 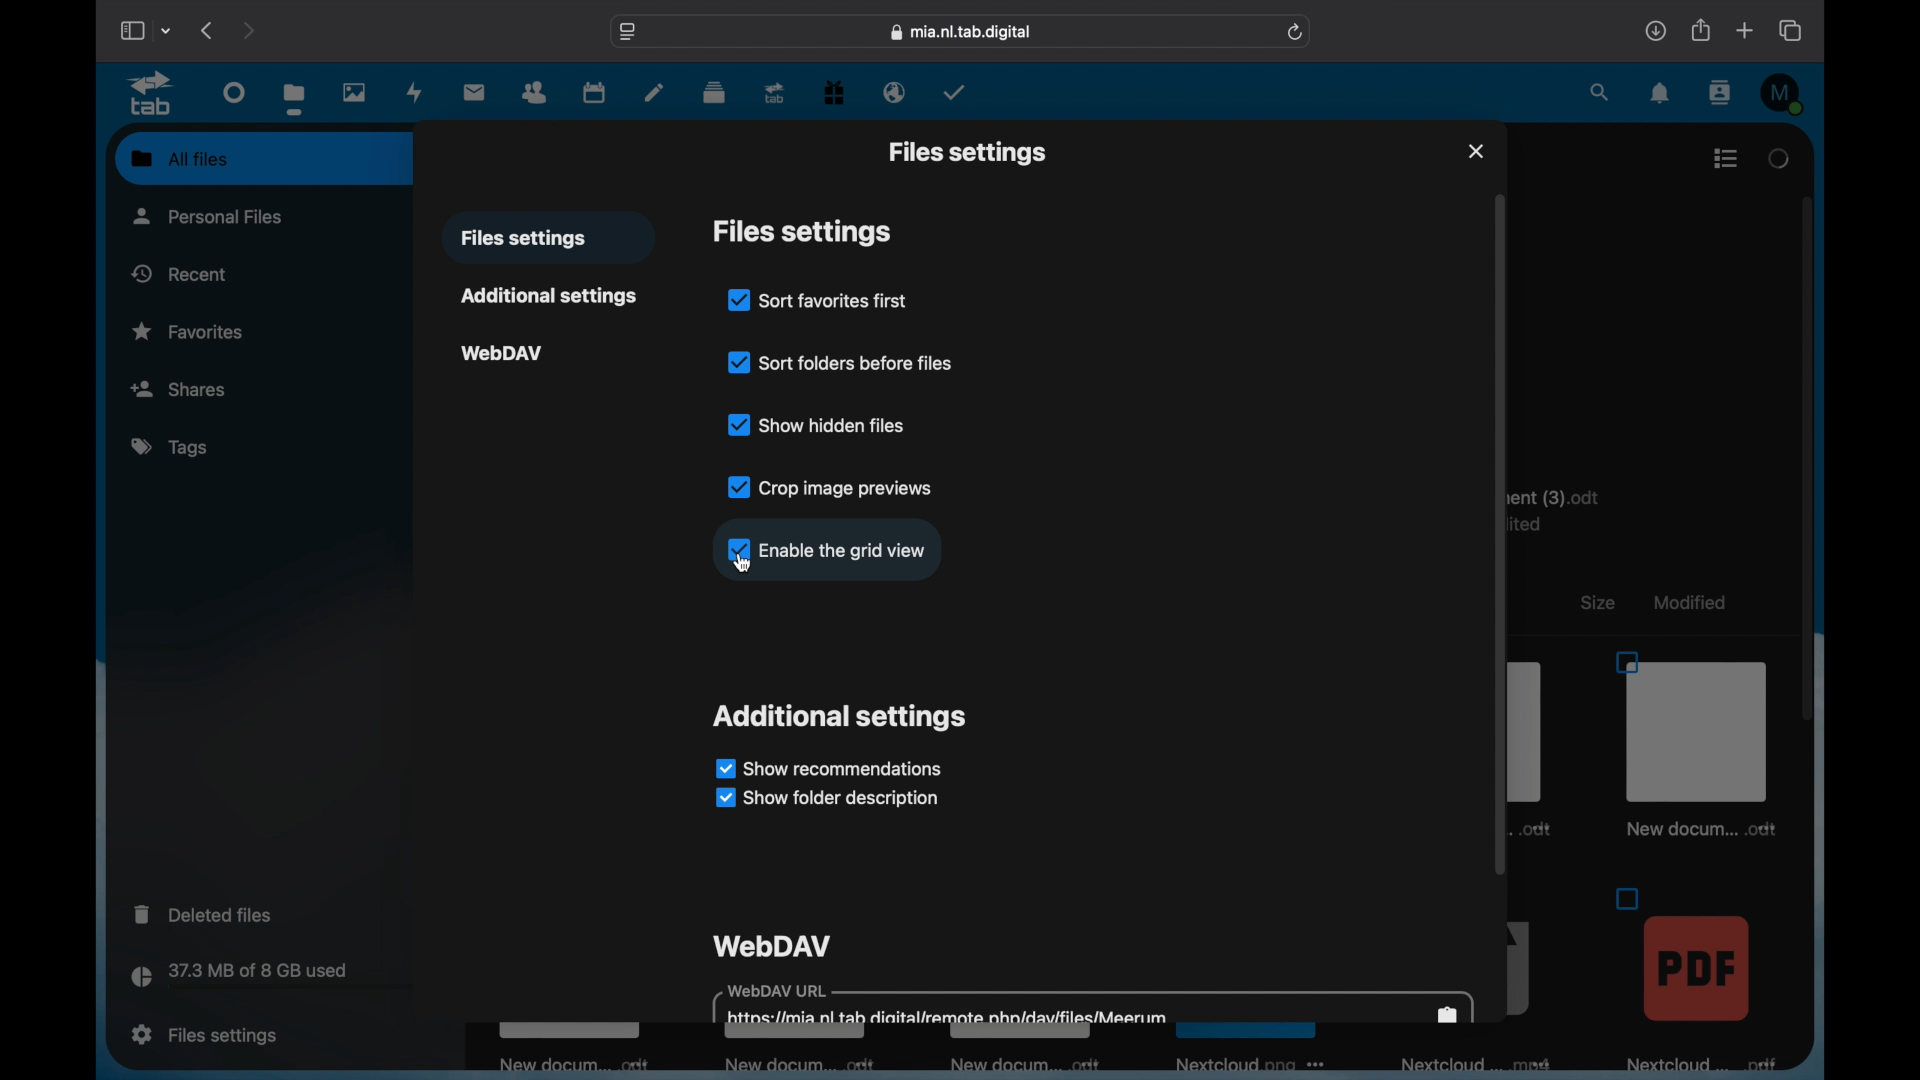 What do you see at coordinates (846, 549) in the screenshot?
I see `enable the grid view` at bounding box center [846, 549].